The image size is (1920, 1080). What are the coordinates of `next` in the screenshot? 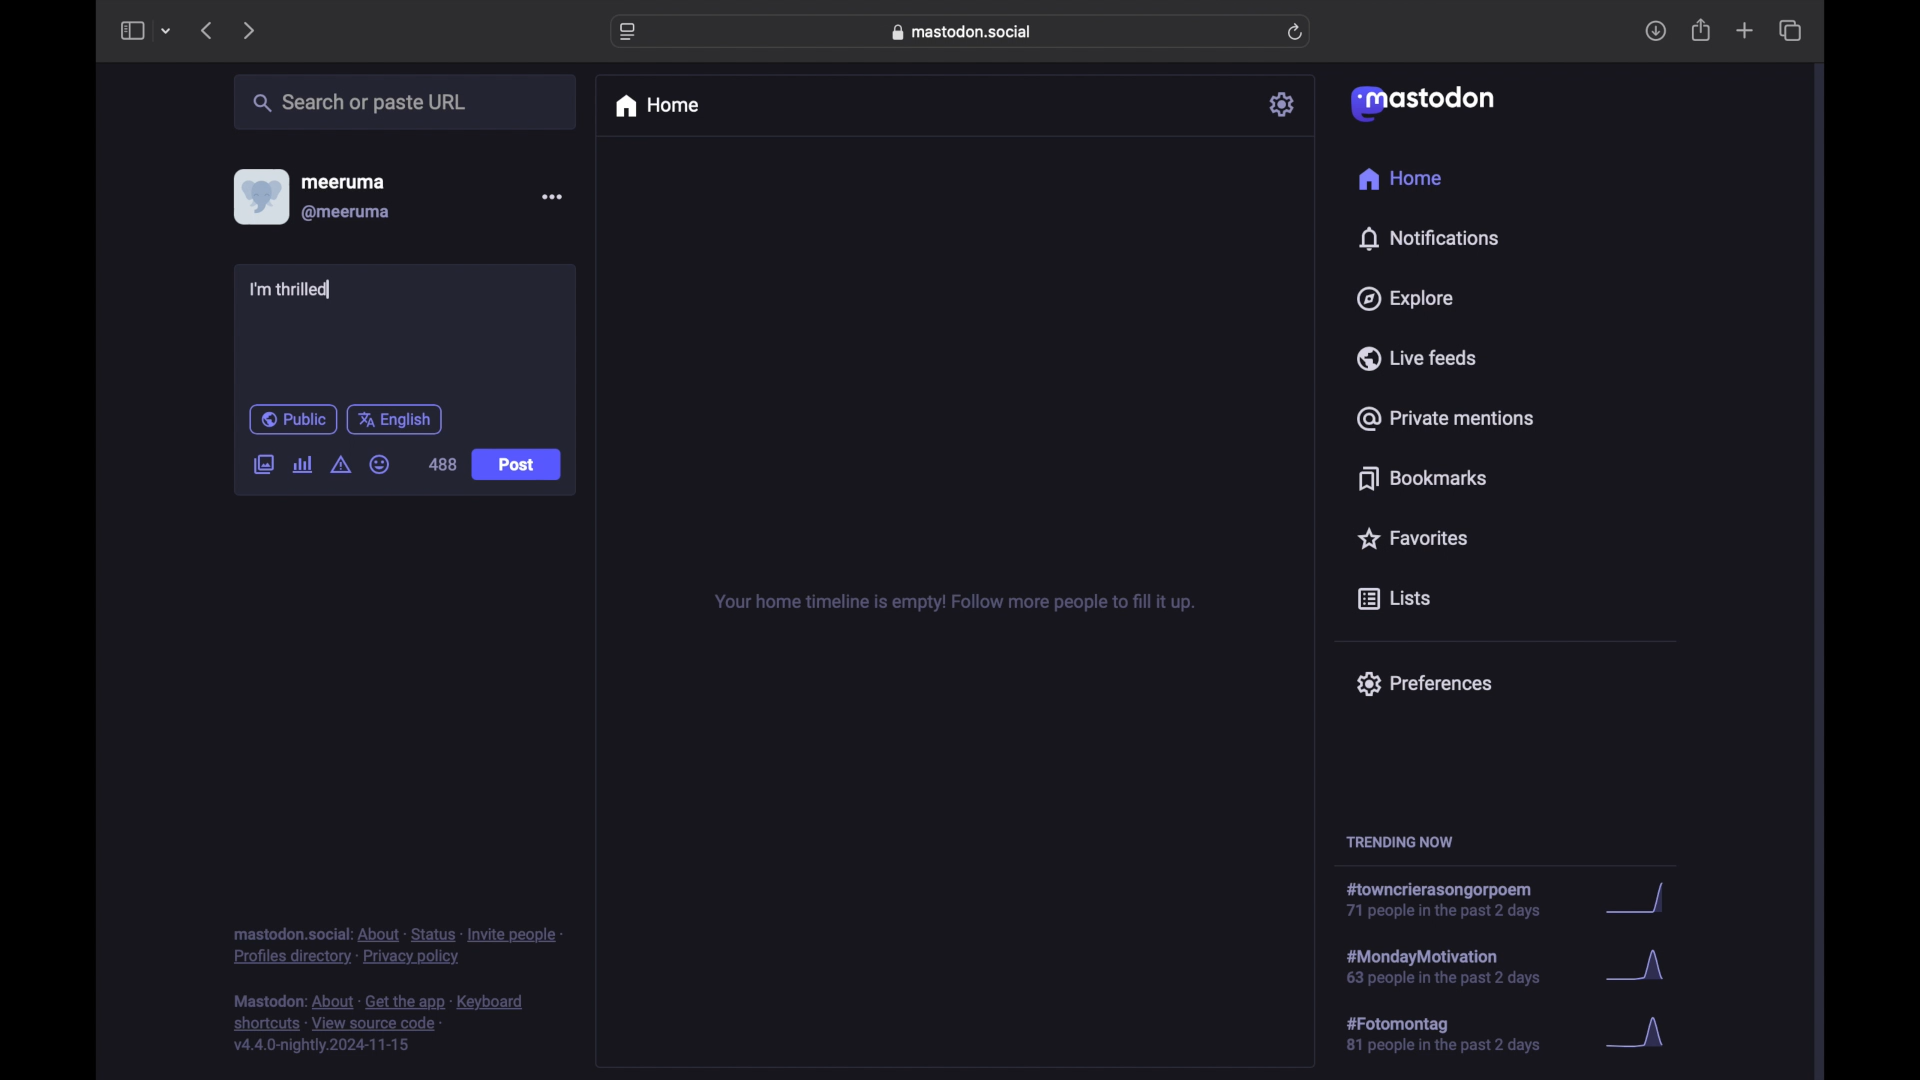 It's located at (248, 32).